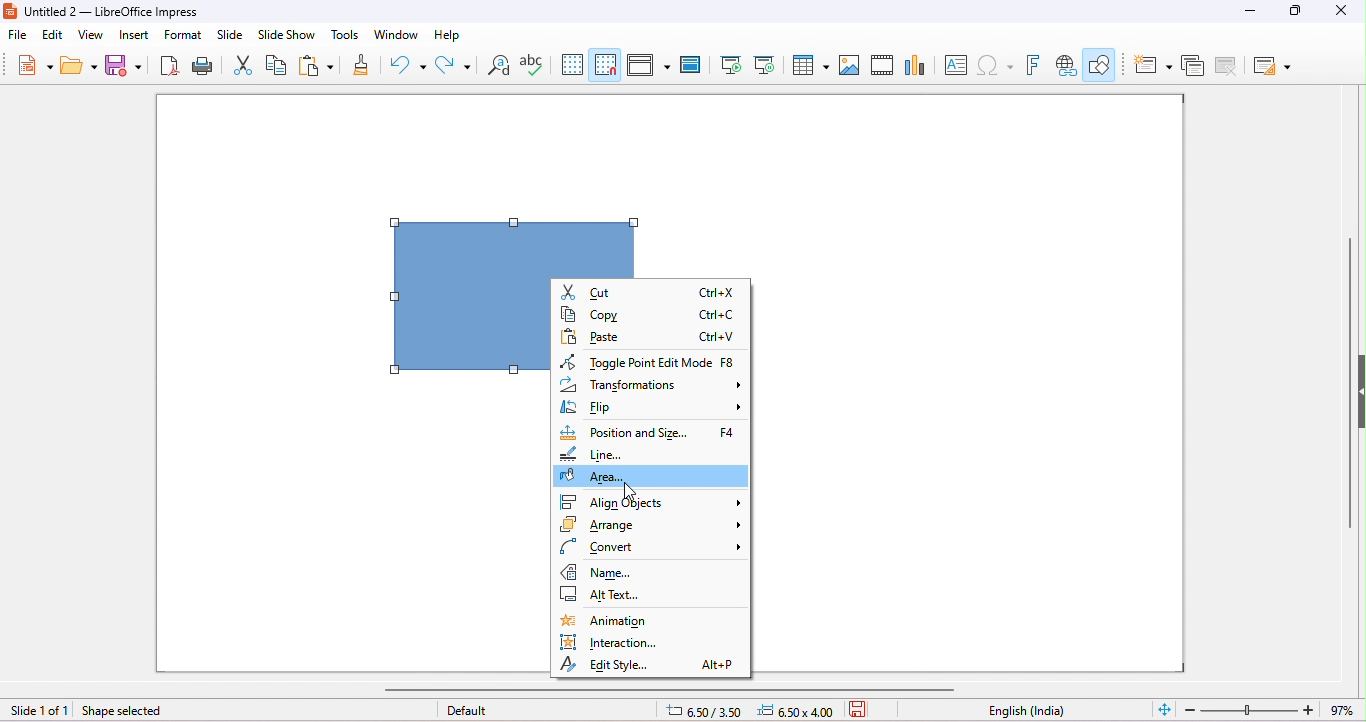 The height and width of the screenshot is (722, 1366). Describe the element at coordinates (652, 408) in the screenshot. I see `flip` at that location.